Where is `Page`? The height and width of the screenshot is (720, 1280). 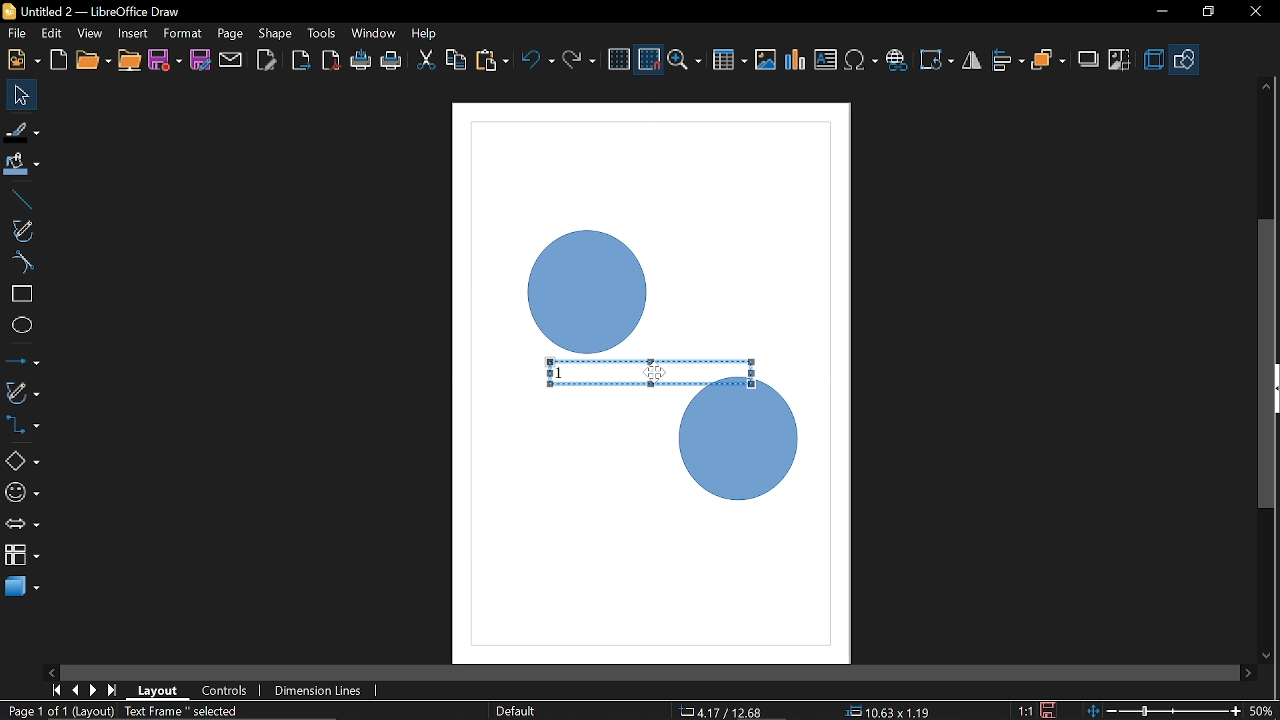
Page is located at coordinates (228, 32).